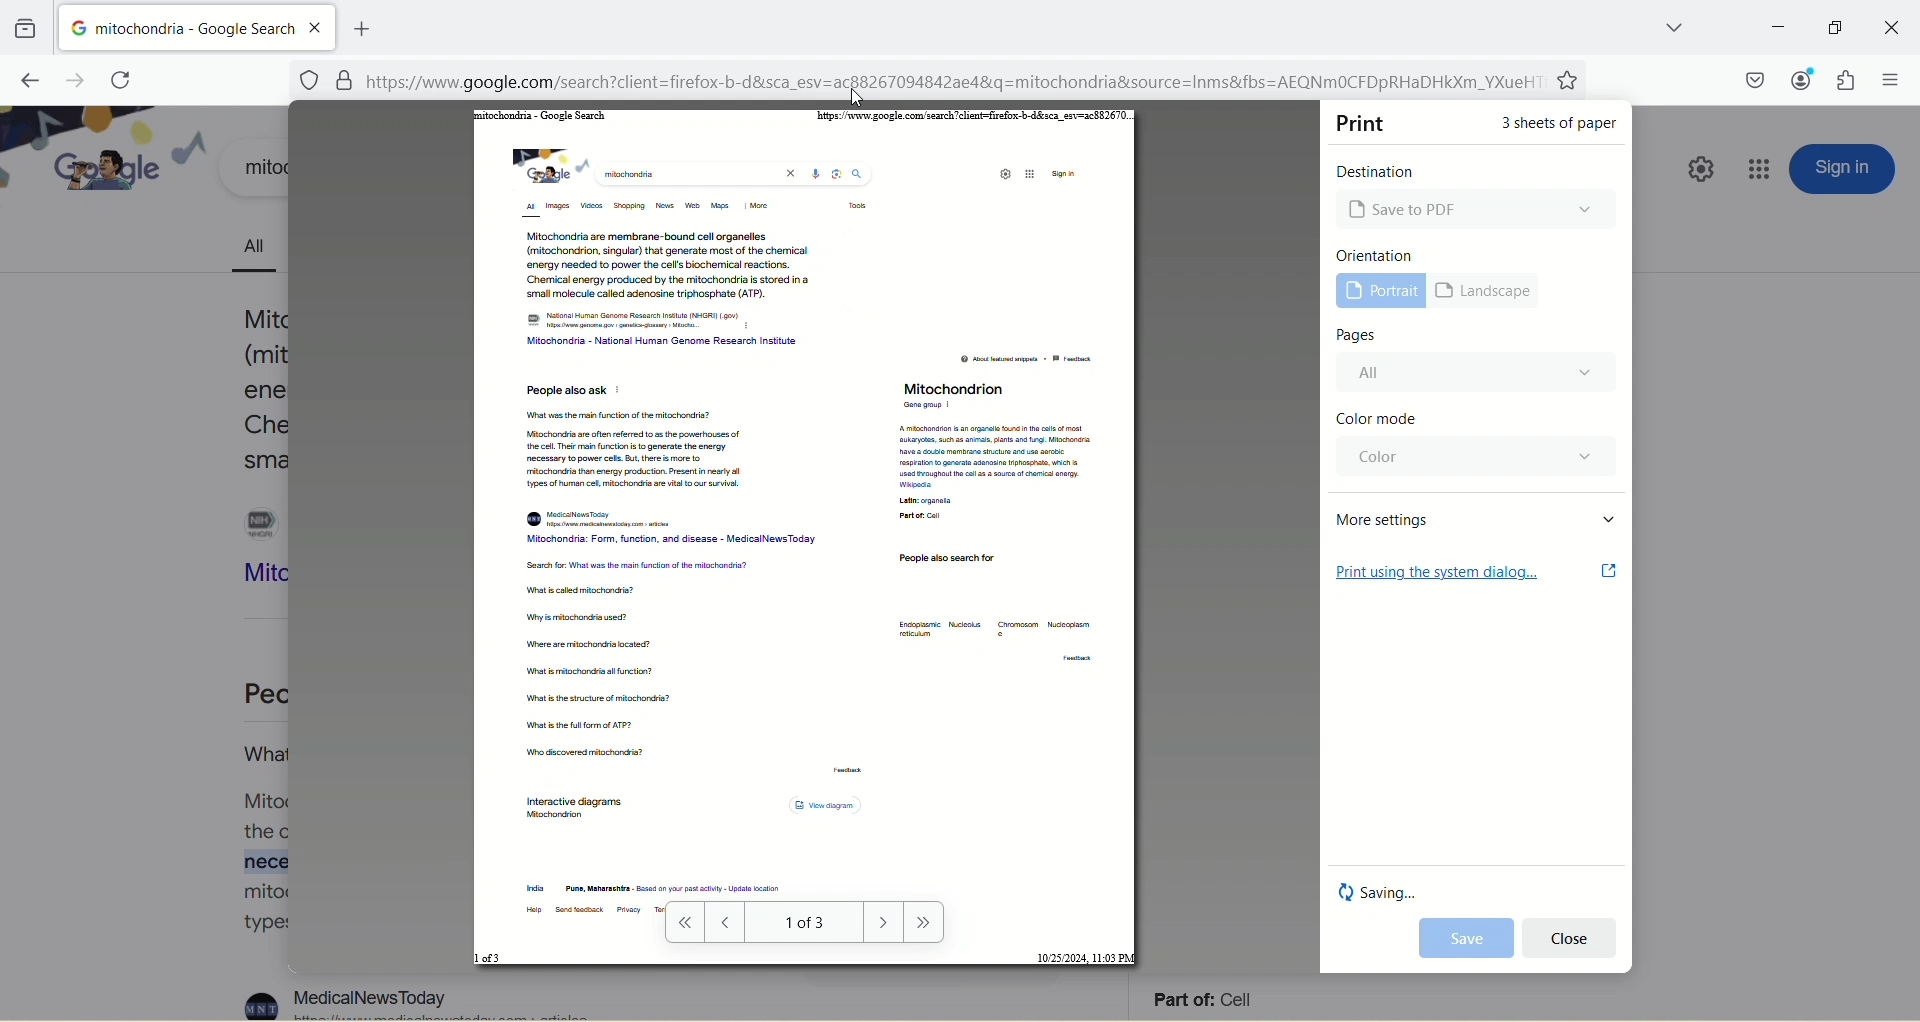  Describe the element at coordinates (344, 80) in the screenshot. I see `security` at that location.